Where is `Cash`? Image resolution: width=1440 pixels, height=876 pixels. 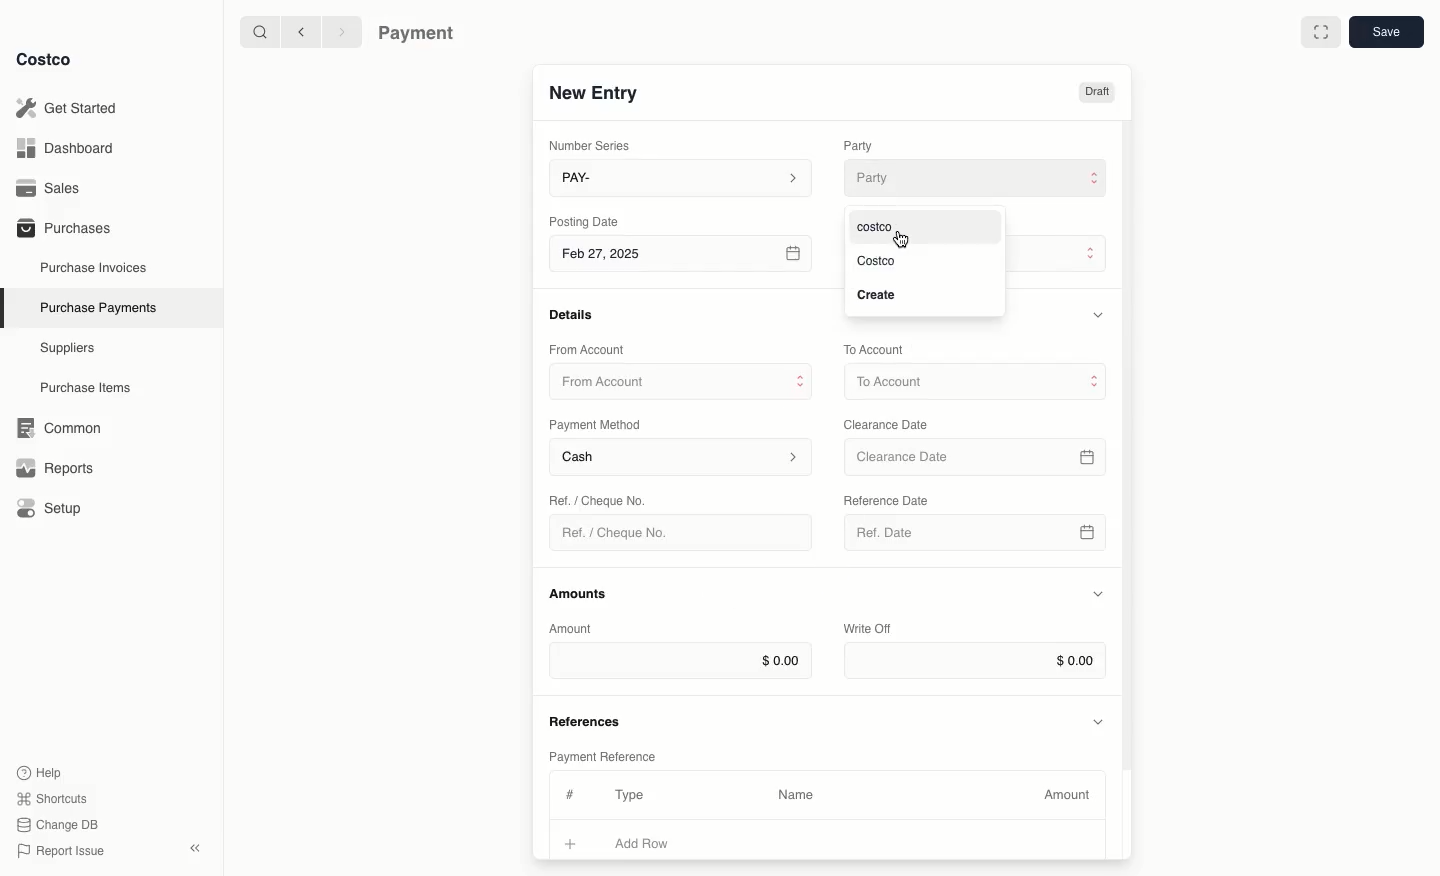 Cash is located at coordinates (682, 458).